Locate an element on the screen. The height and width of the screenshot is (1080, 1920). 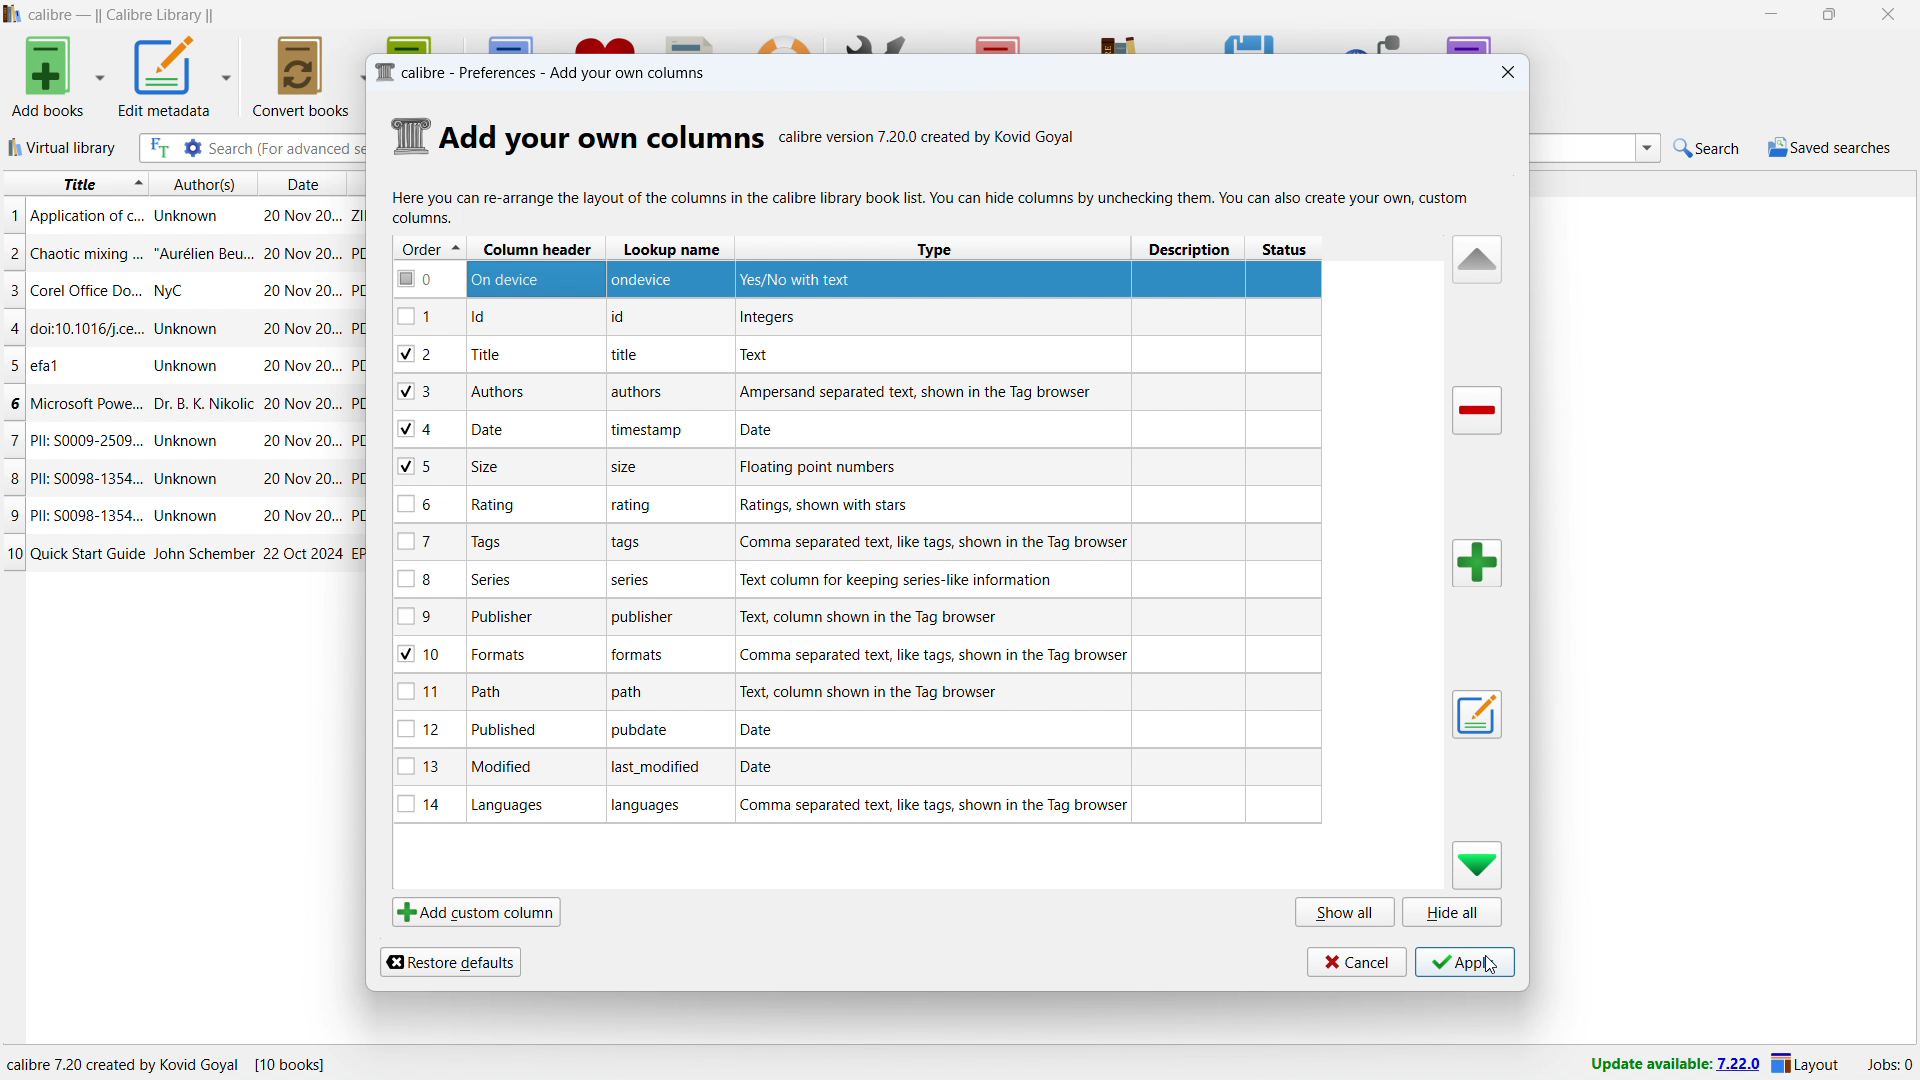
add books is located at coordinates (49, 76).